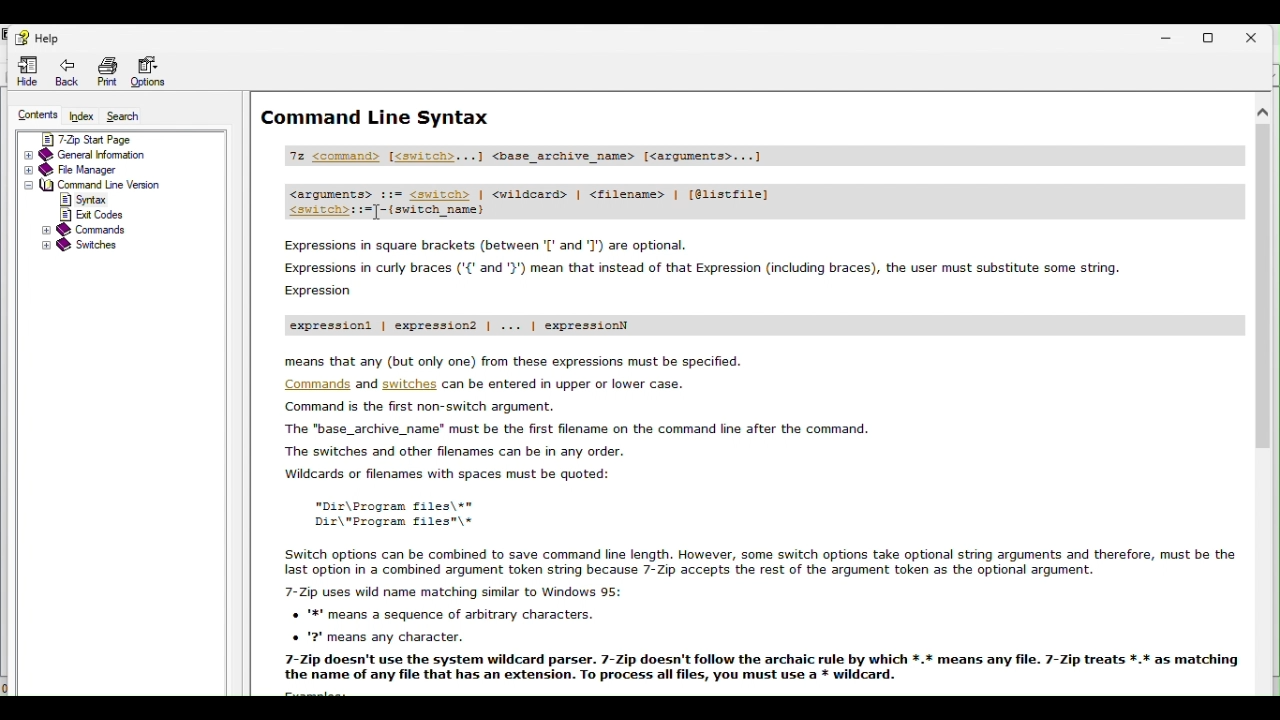  I want to click on switches, so click(412, 385).